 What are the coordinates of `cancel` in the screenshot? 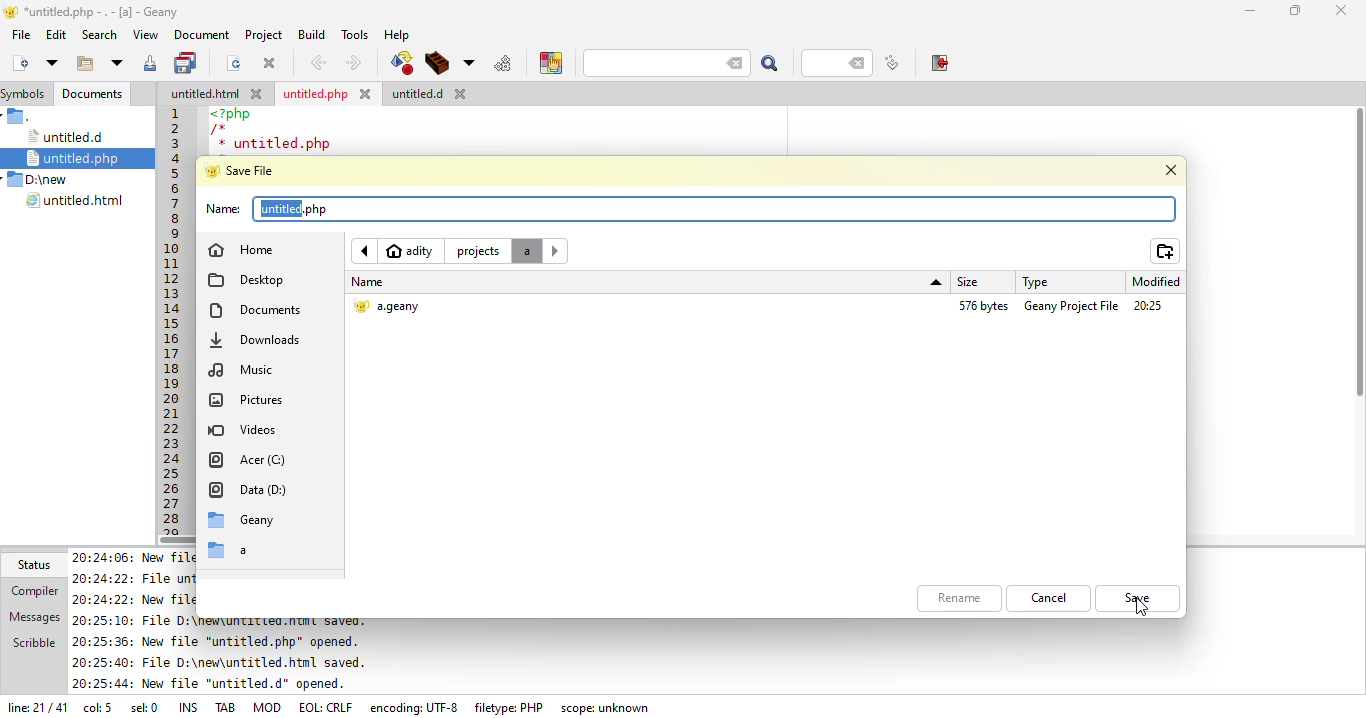 It's located at (1050, 598).